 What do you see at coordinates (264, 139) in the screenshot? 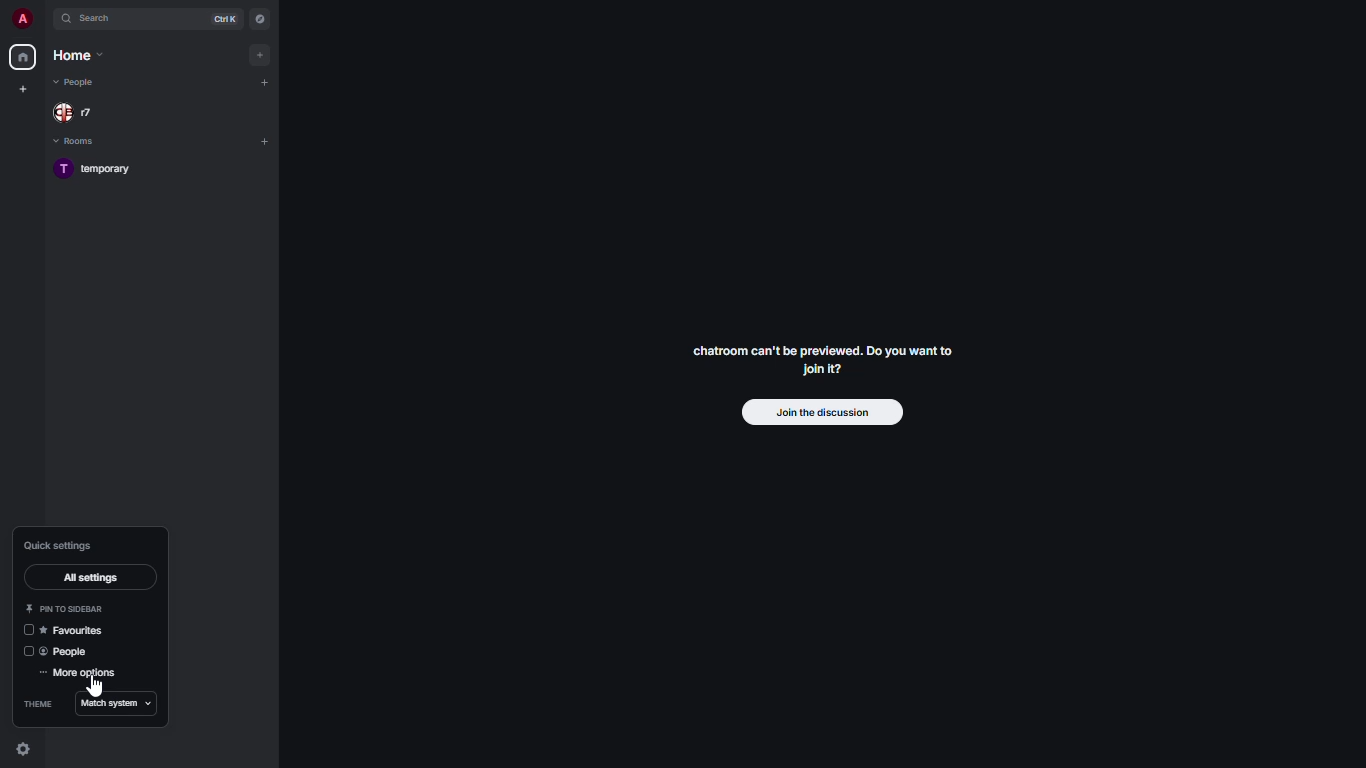
I see `add` at bounding box center [264, 139].